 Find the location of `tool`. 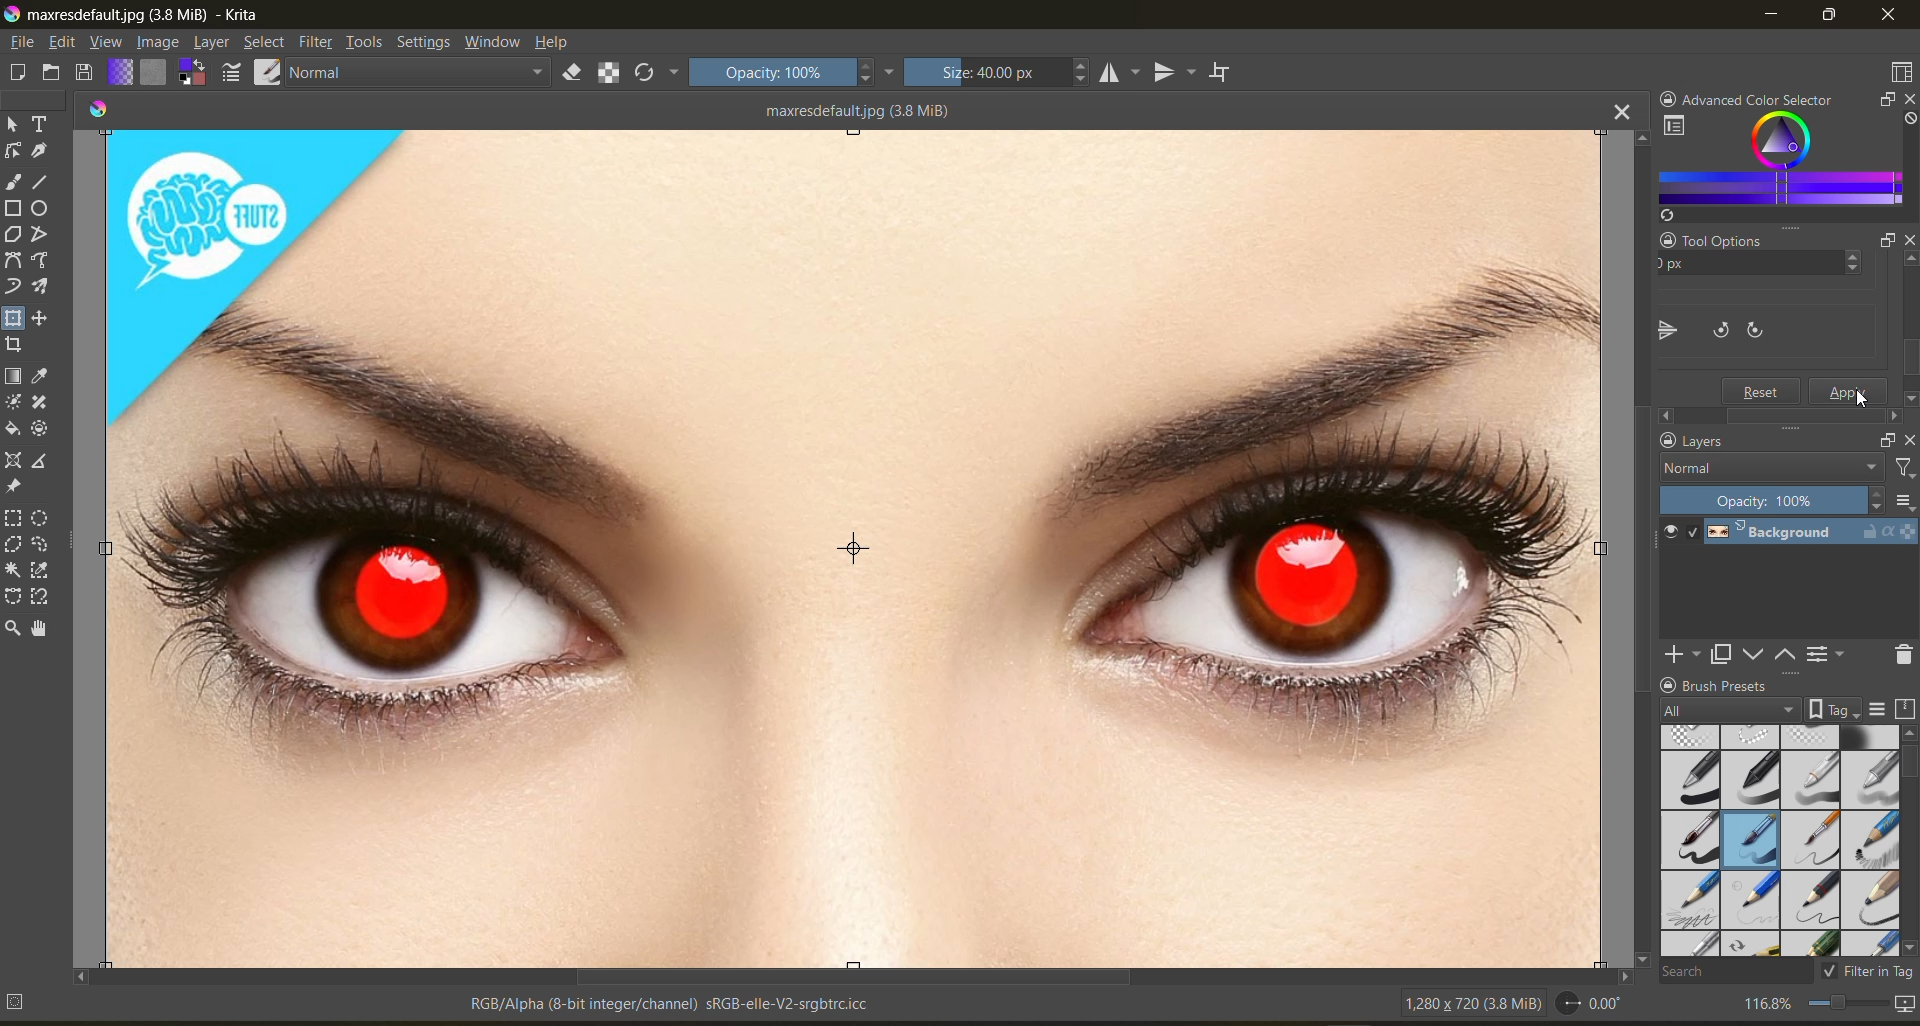

tool is located at coordinates (40, 318).